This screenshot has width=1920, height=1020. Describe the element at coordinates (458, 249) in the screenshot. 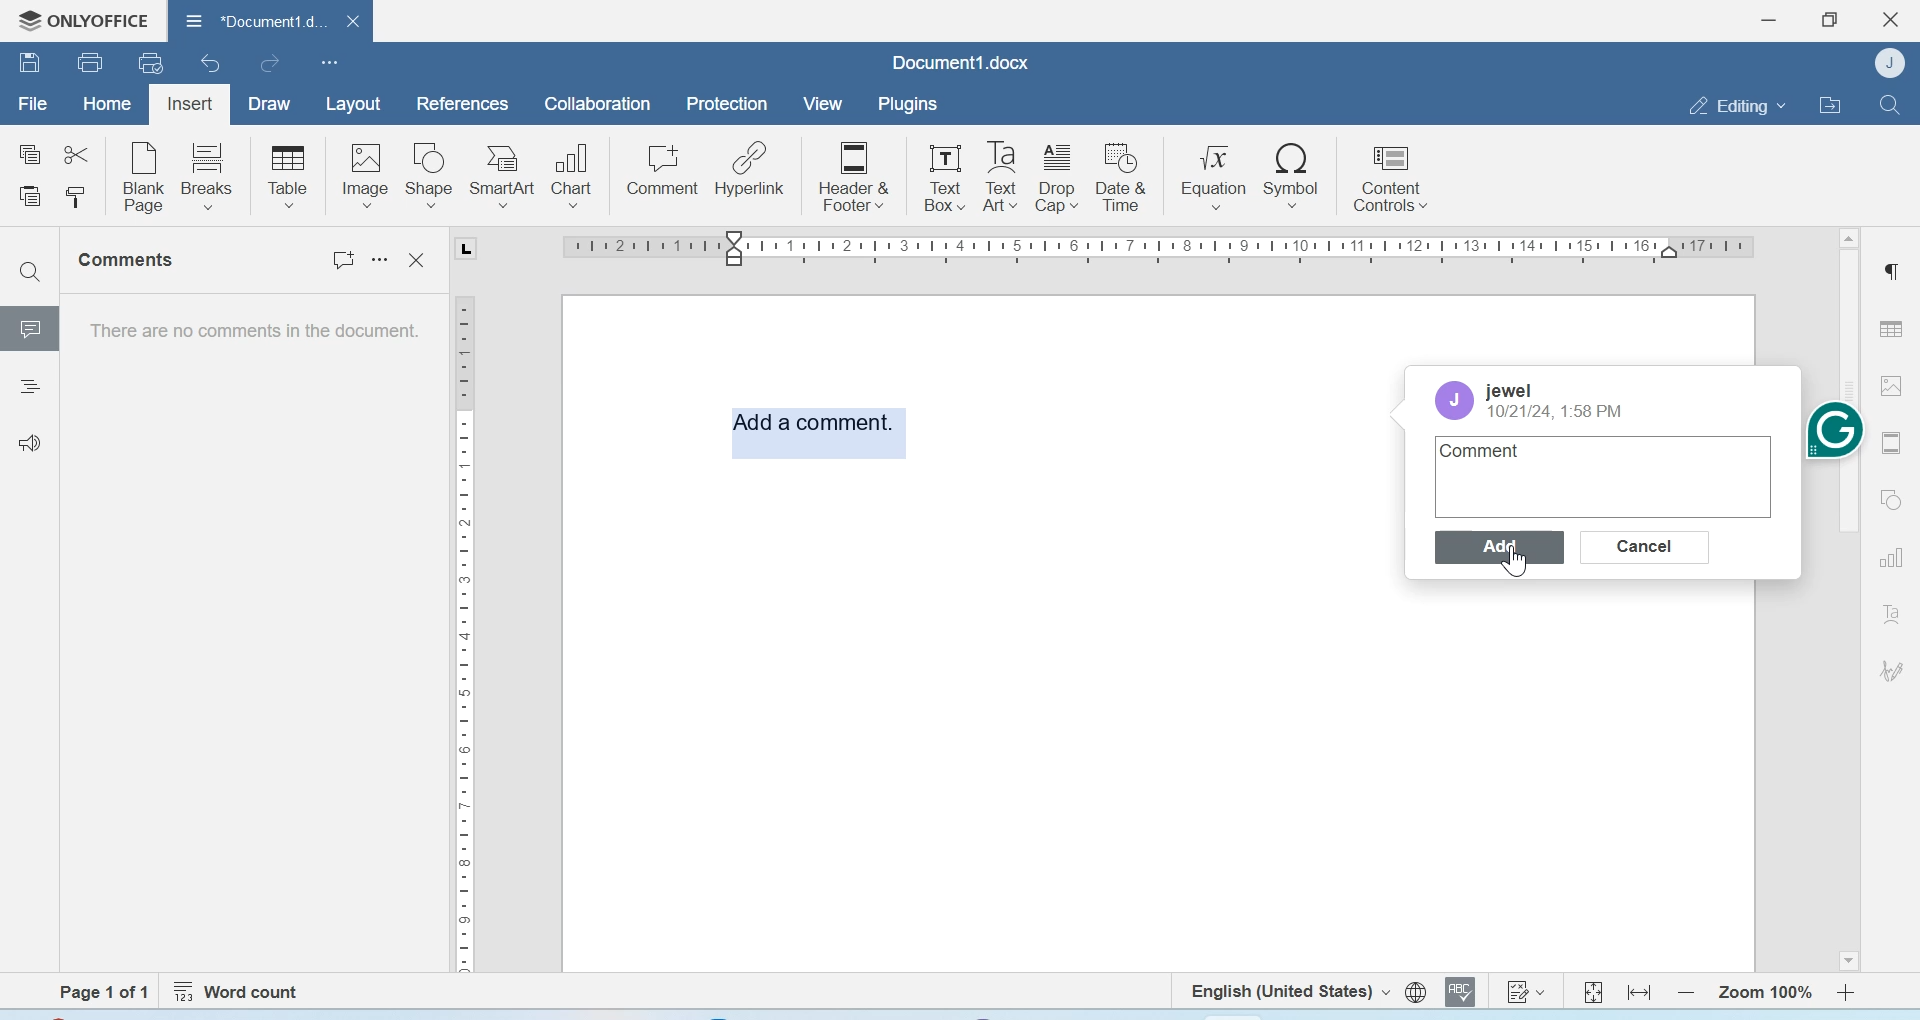

I see `tab stop` at that location.